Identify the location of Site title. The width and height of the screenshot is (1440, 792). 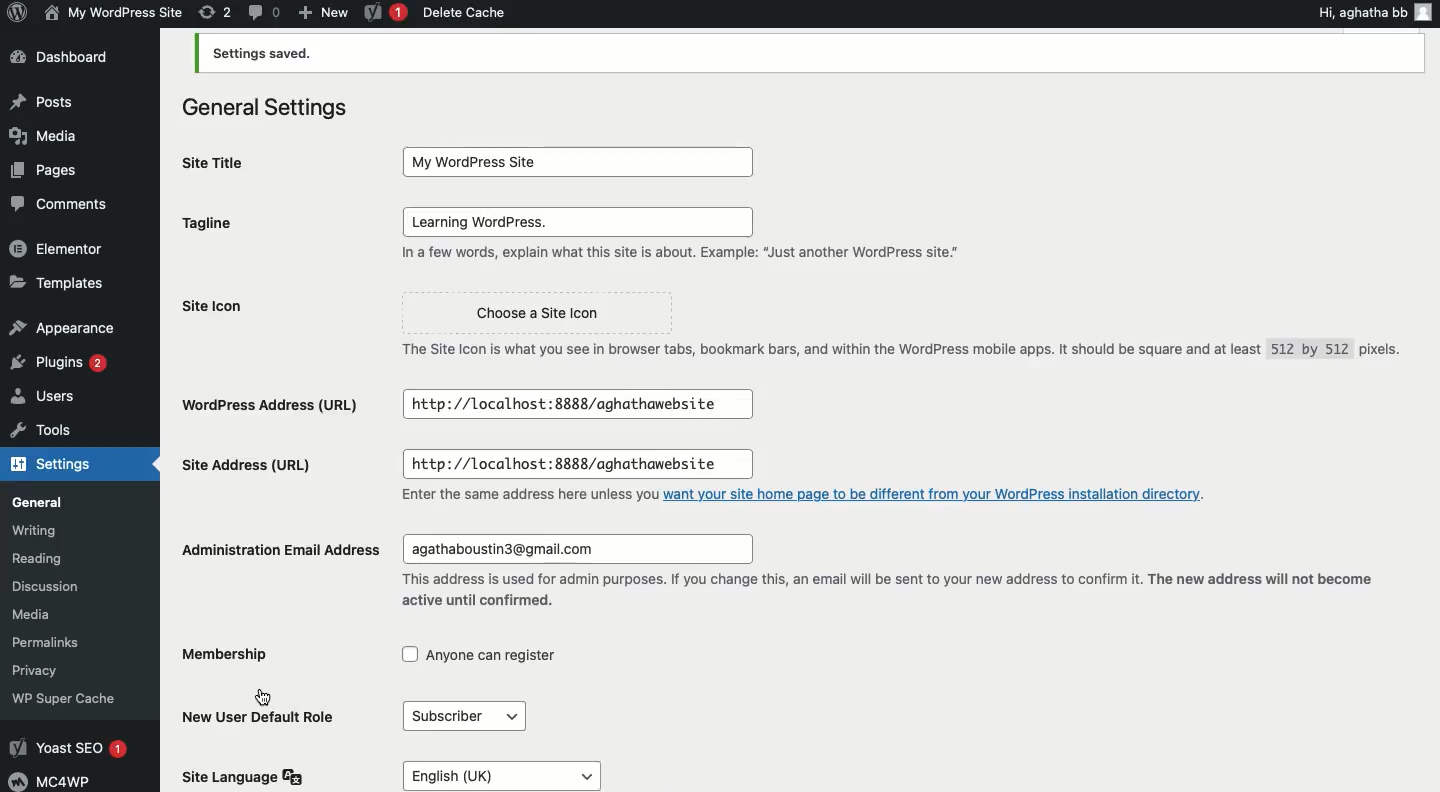
(221, 163).